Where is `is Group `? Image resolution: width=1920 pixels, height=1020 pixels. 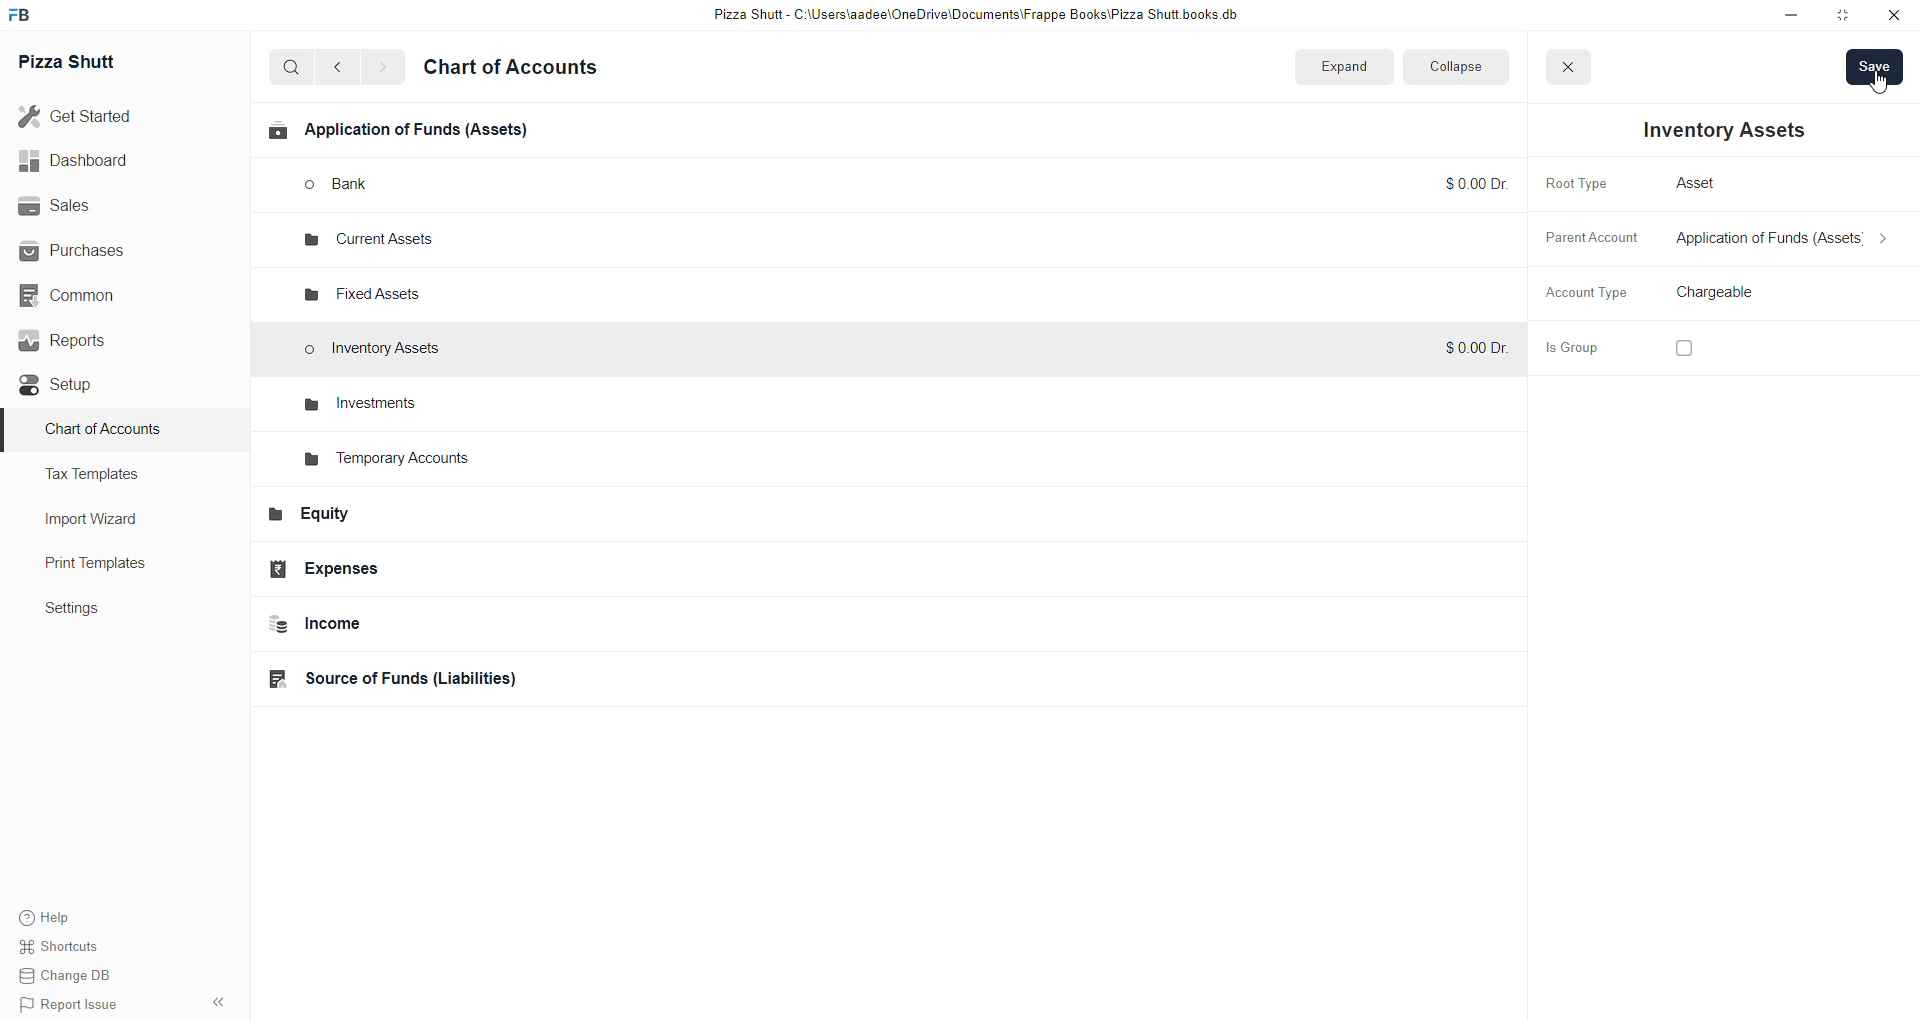
is Group  is located at coordinates (1579, 351).